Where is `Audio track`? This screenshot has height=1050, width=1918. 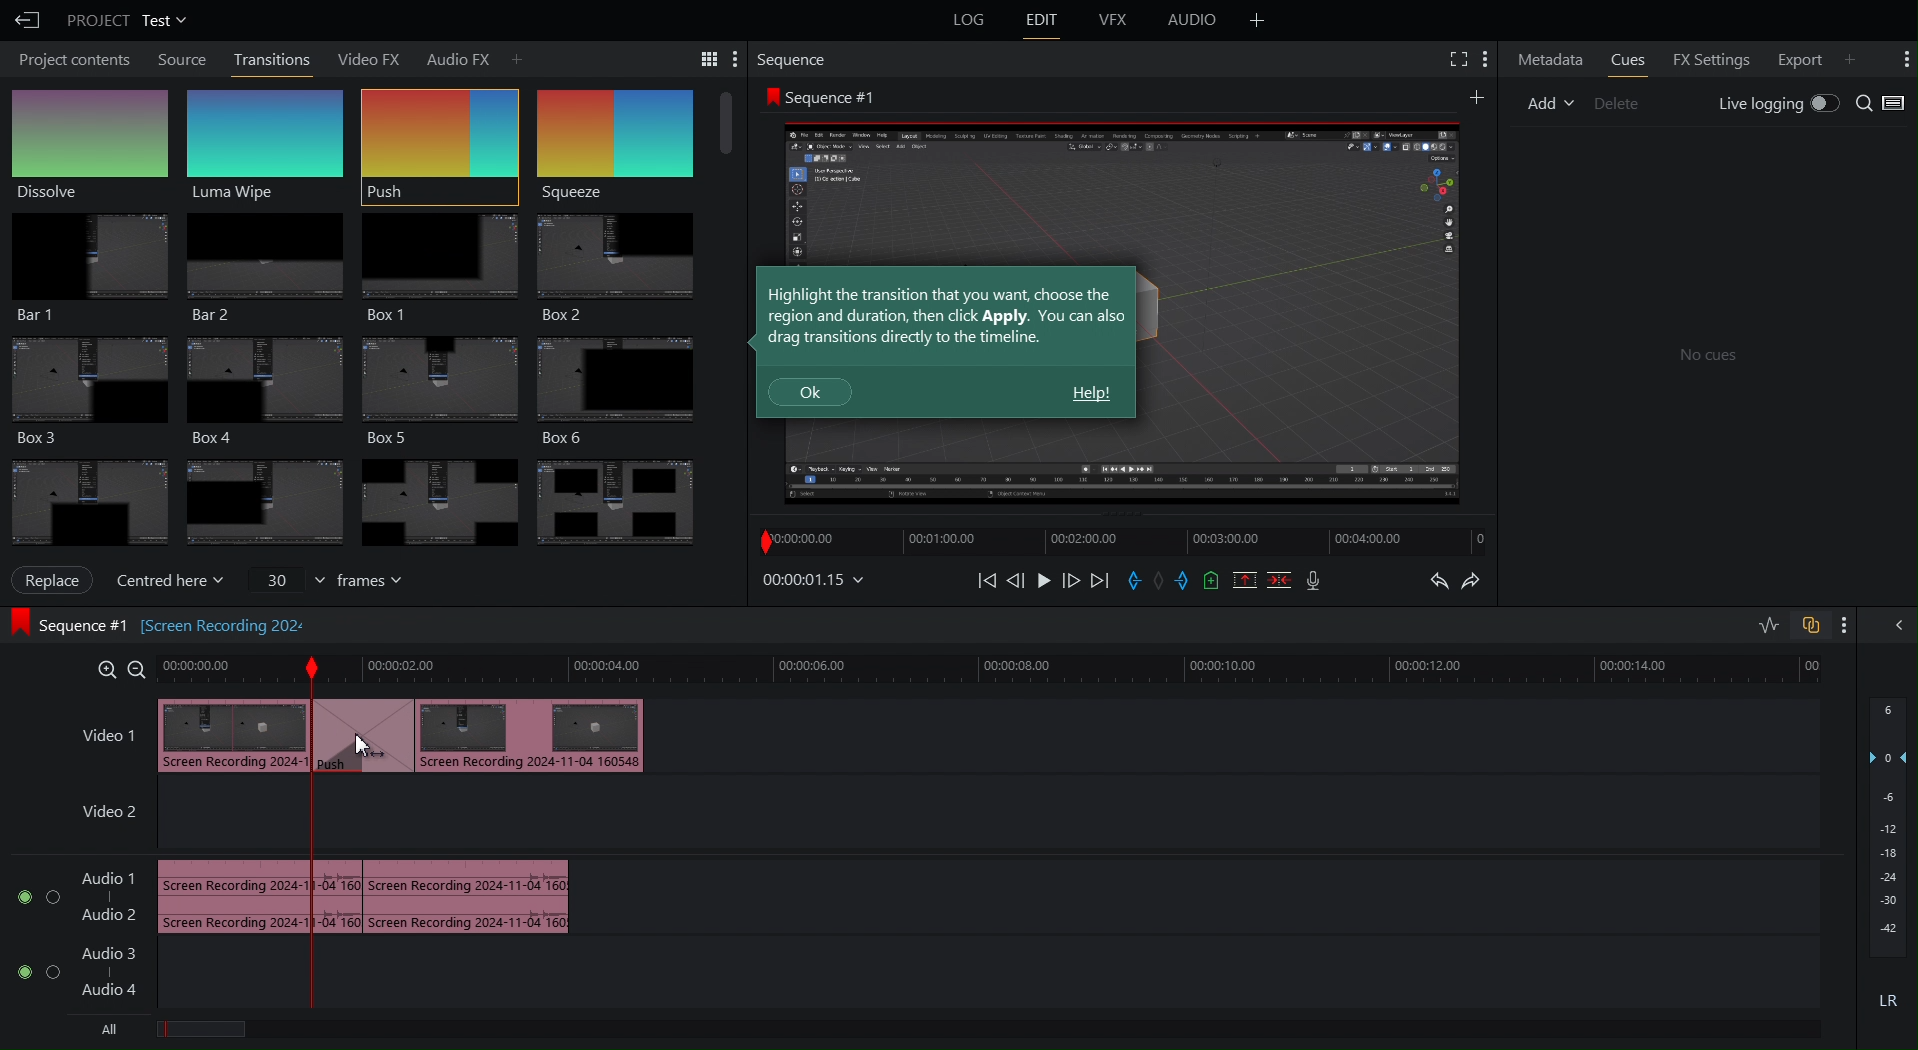 Audio track is located at coordinates (364, 893).